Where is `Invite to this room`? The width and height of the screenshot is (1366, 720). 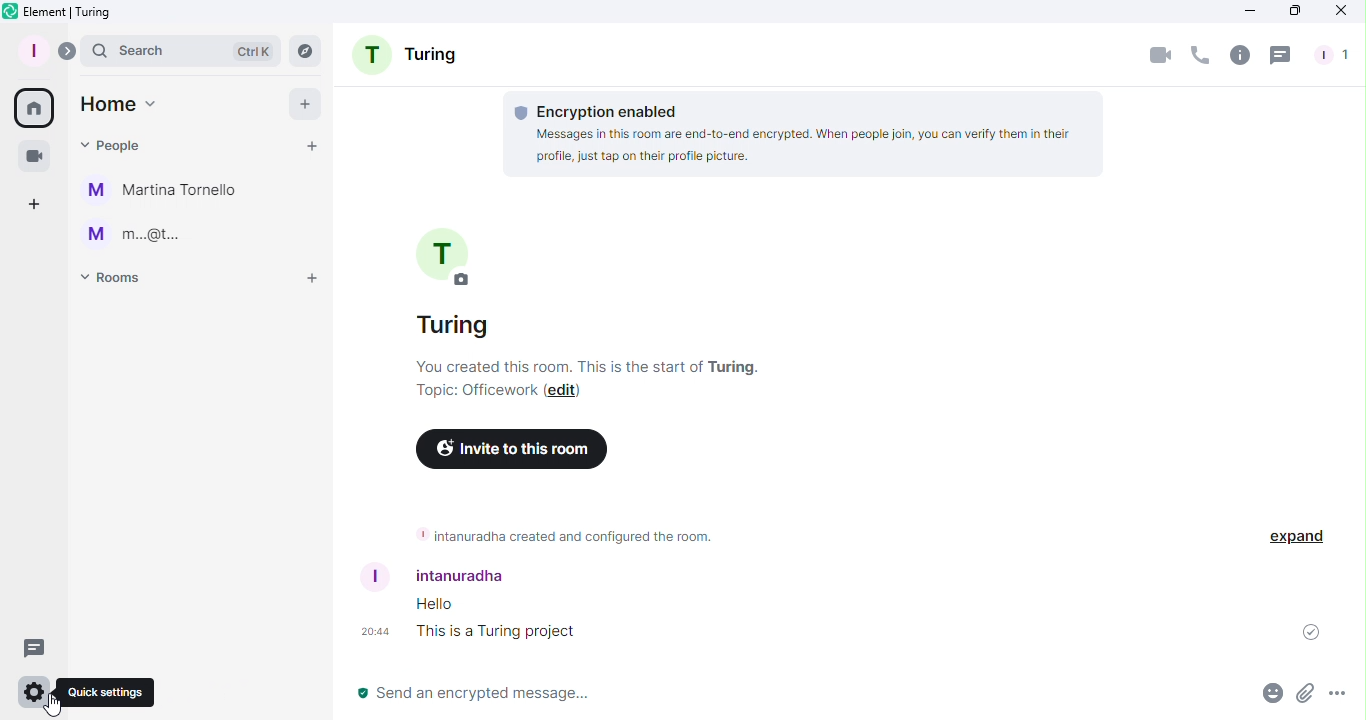 Invite to this room is located at coordinates (511, 450).